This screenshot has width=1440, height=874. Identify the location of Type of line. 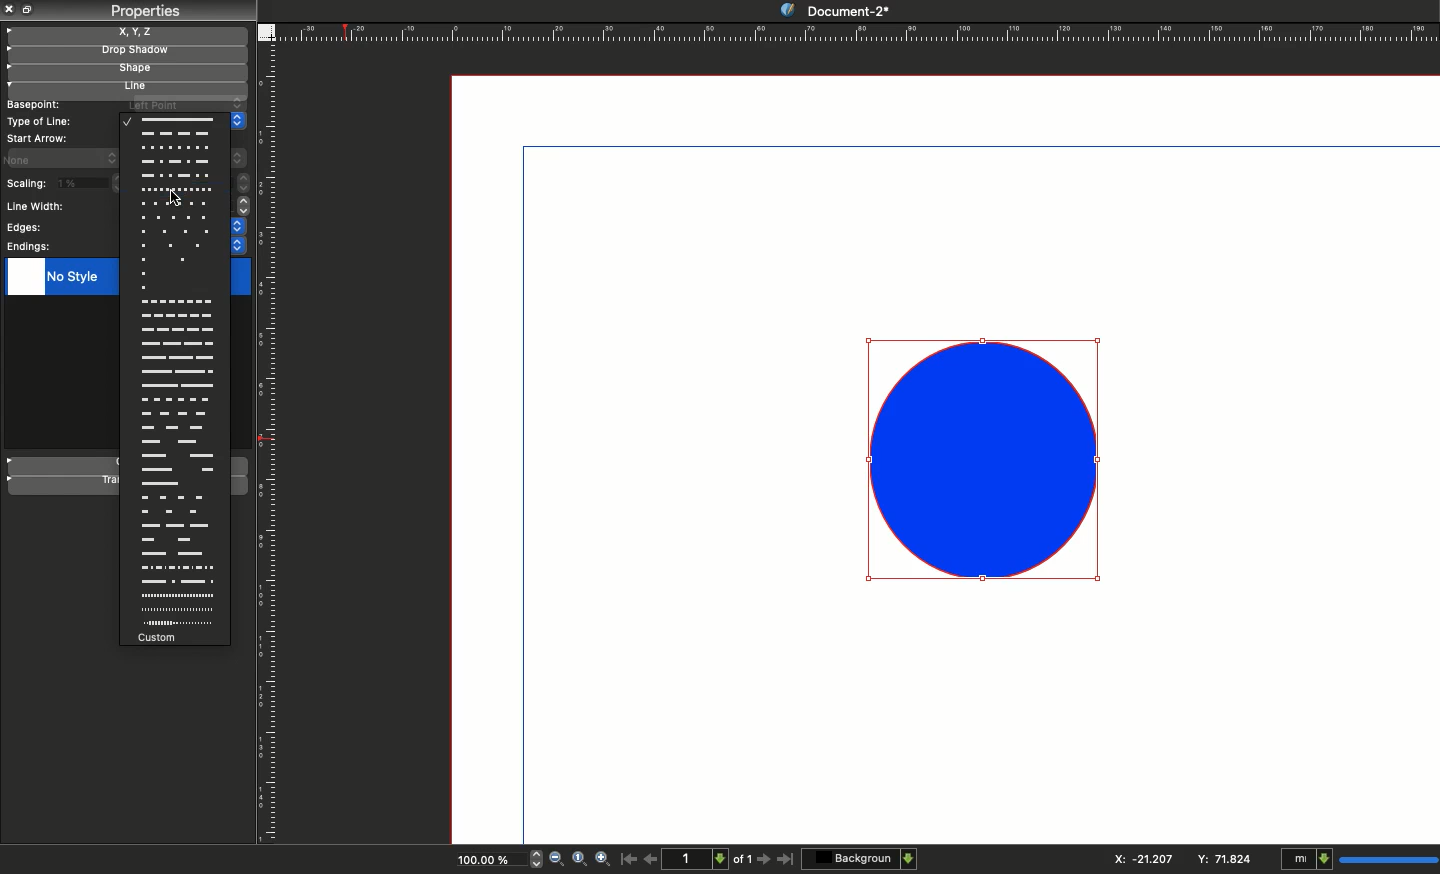
(41, 121).